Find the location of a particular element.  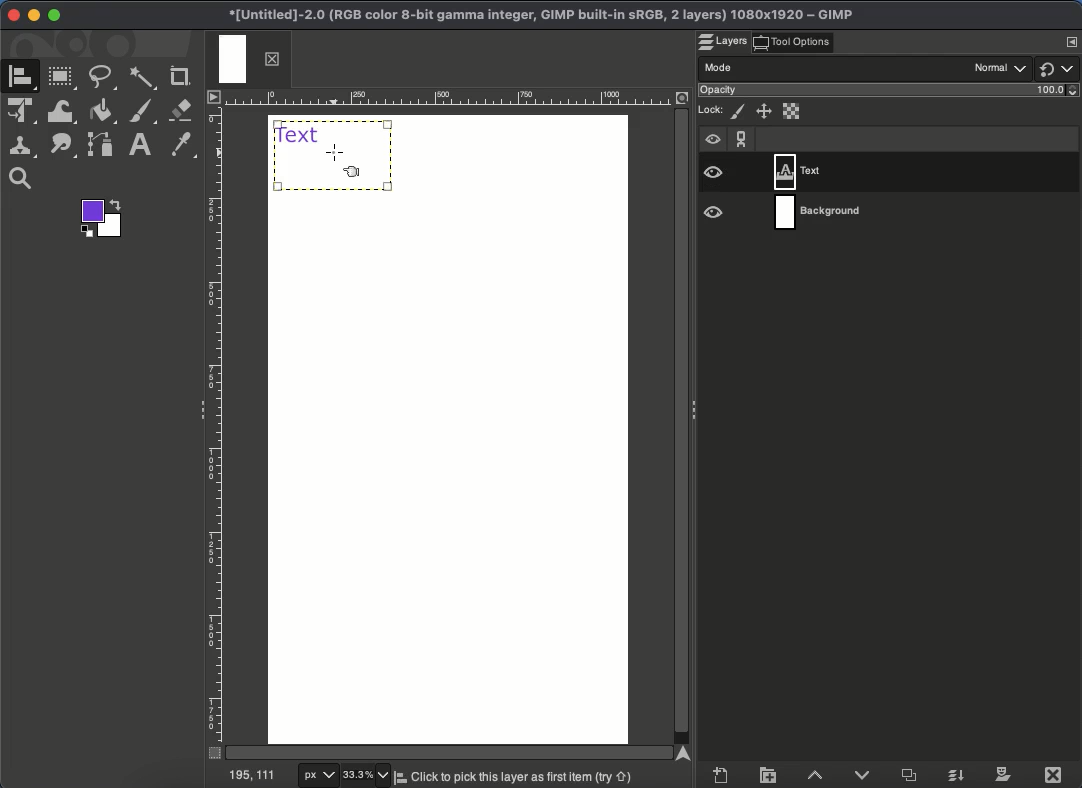

Merge is located at coordinates (958, 773).